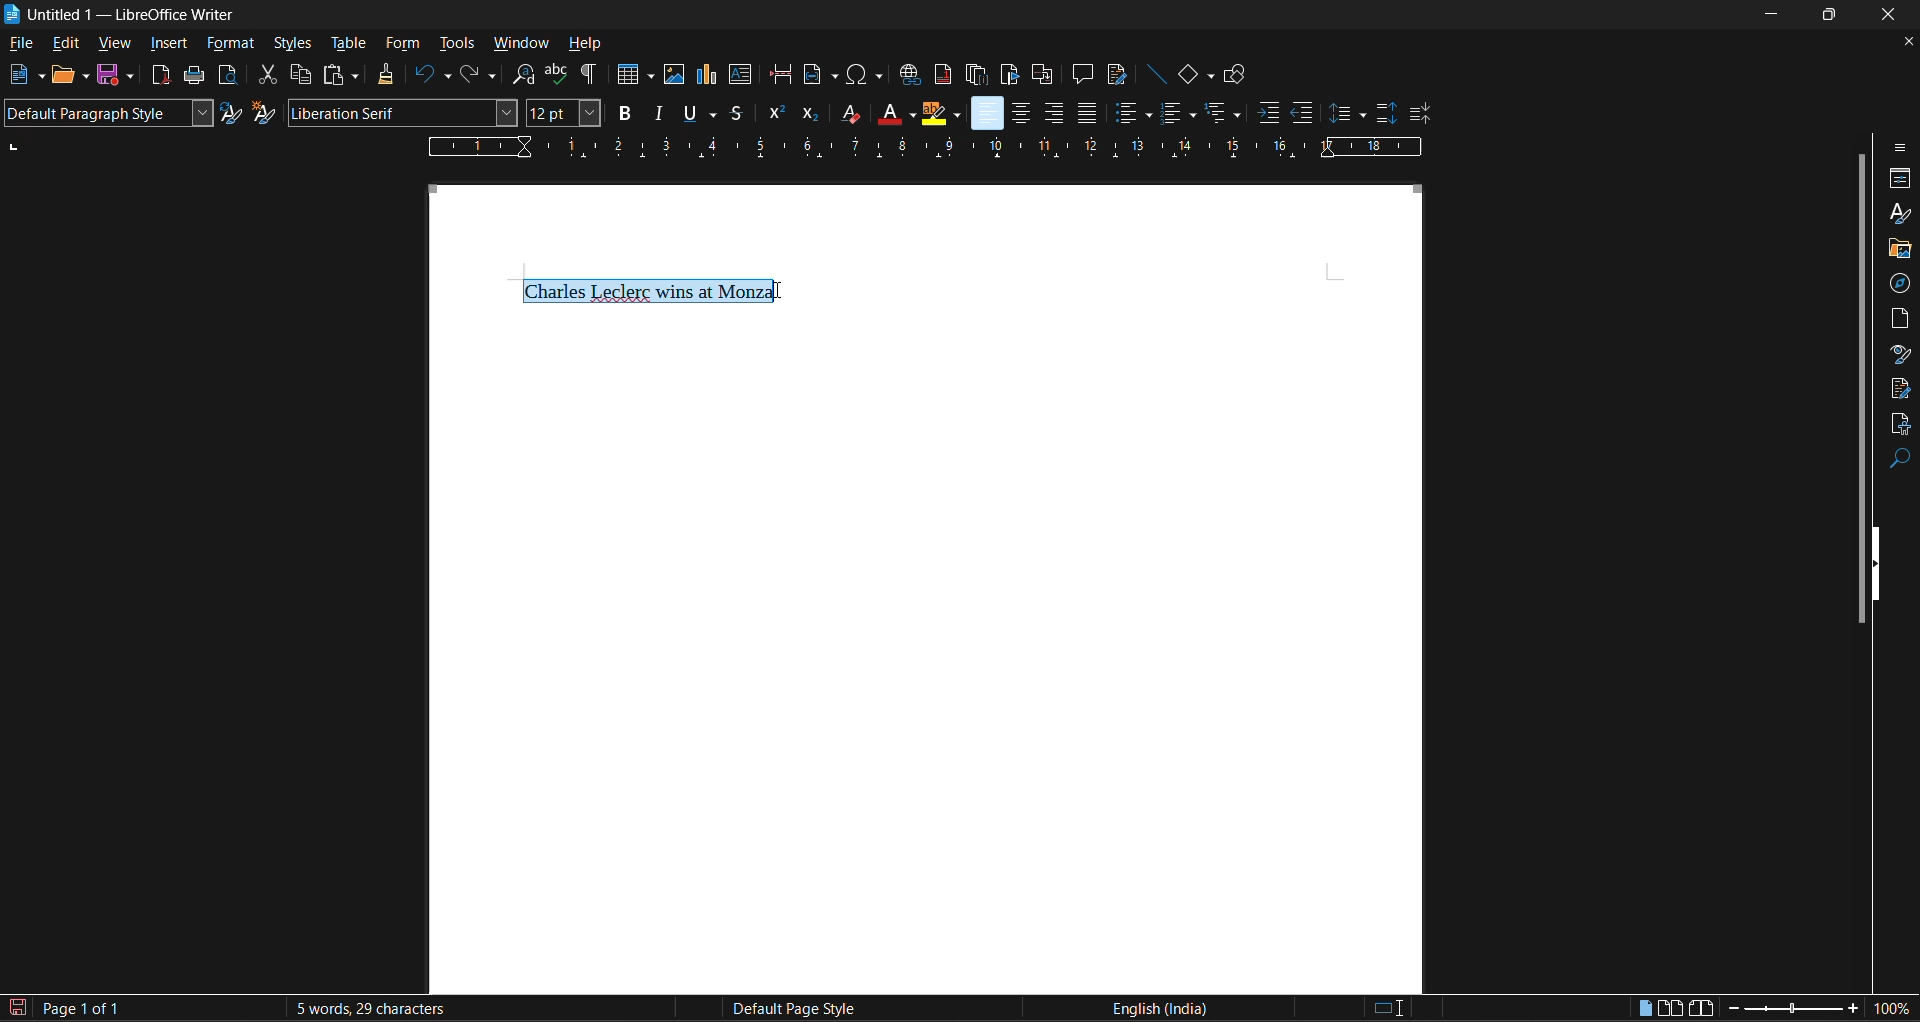 The width and height of the screenshot is (1920, 1022). I want to click on toggle unordered list, so click(1132, 111).